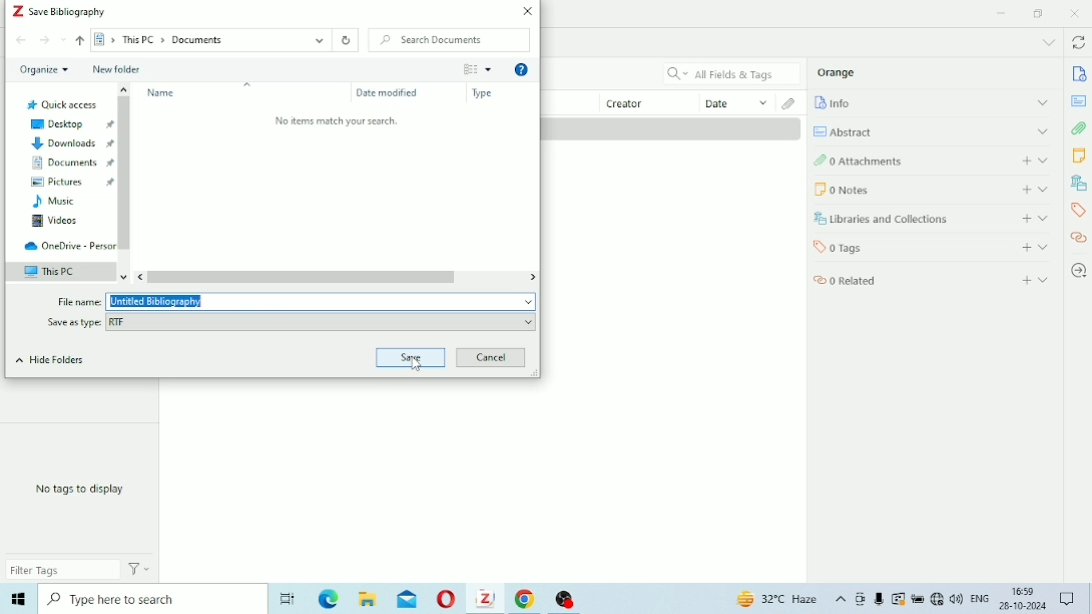 This screenshot has height=614, width=1092. What do you see at coordinates (791, 103) in the screenshot?
I see `Attachments` at bounding box center [791, 103].